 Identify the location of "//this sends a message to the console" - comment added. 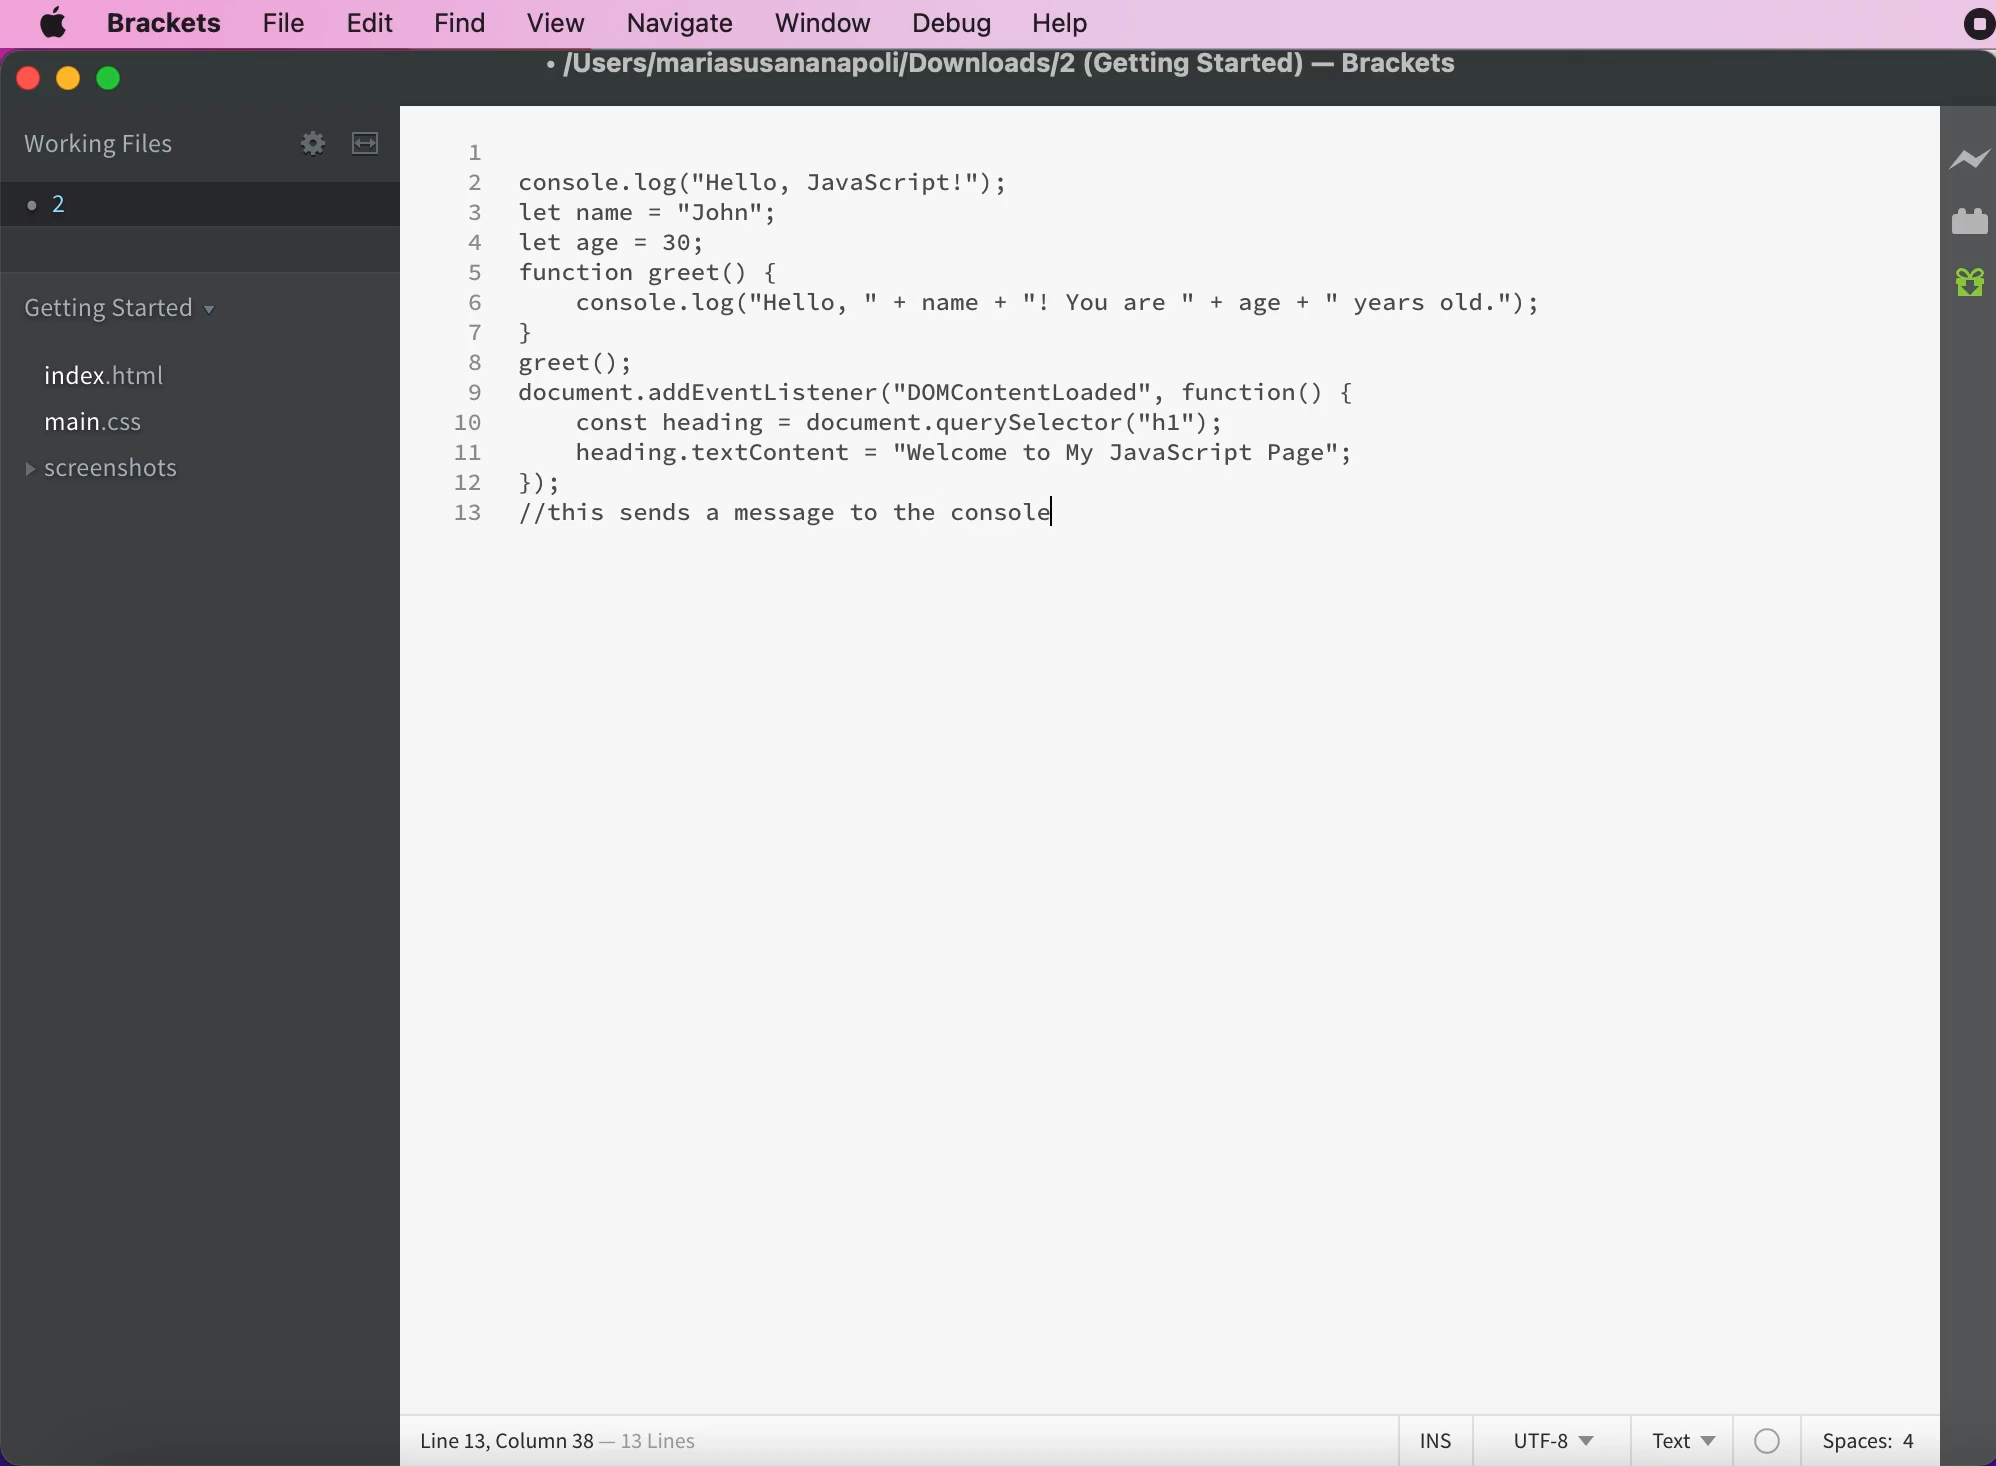
(788, 513).